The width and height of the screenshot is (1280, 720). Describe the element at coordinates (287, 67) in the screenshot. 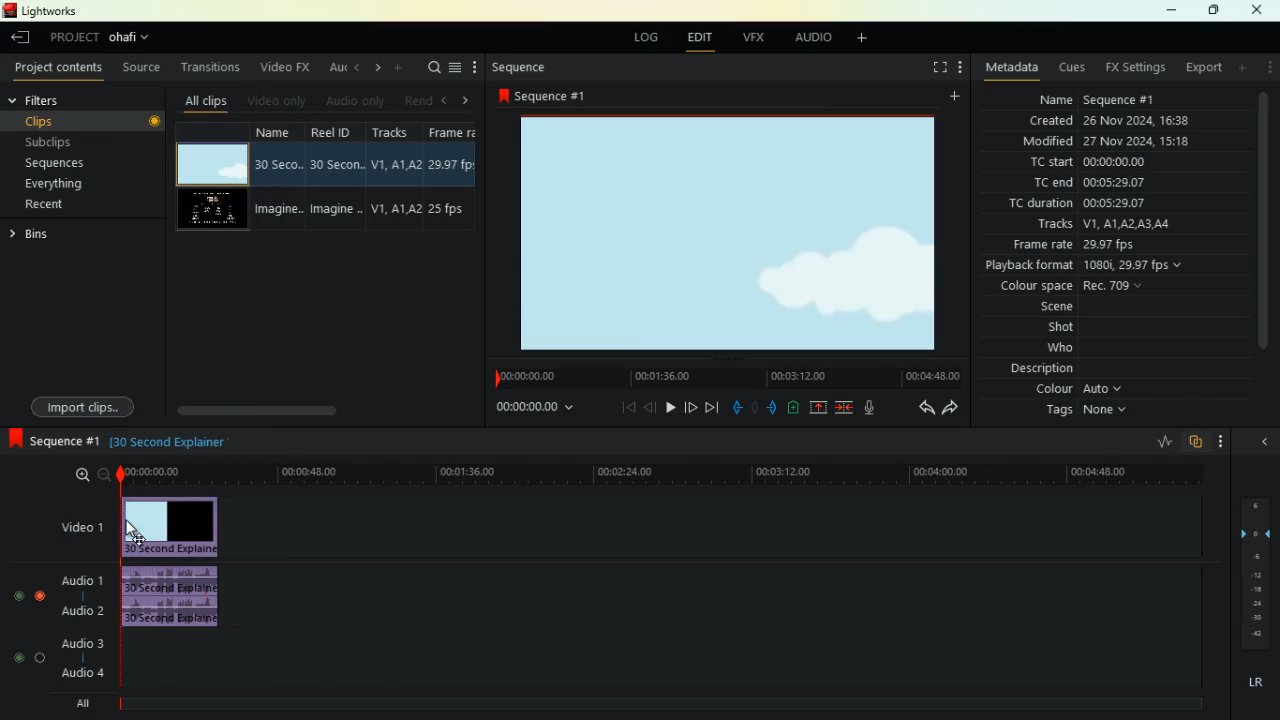

I see `video fx` at that location.